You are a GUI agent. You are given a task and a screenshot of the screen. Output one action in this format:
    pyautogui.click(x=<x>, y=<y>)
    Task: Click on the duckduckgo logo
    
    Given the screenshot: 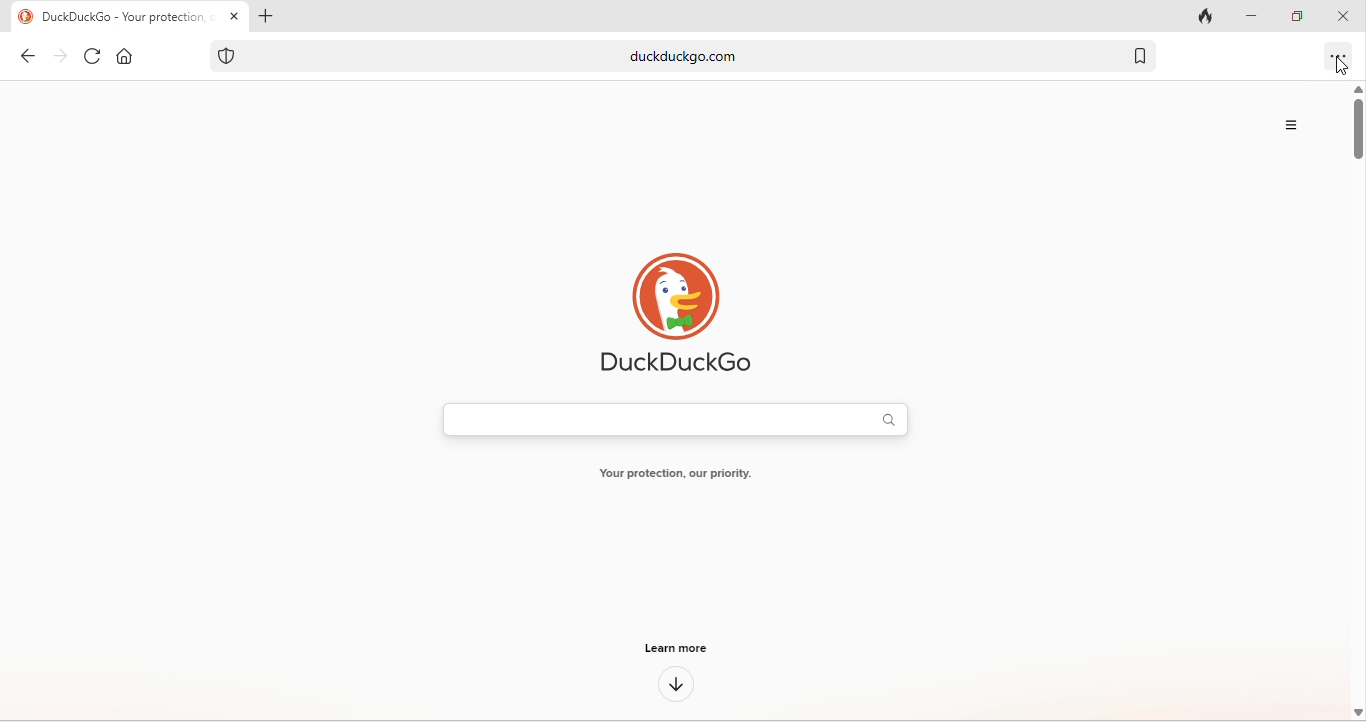 What is the action you would take?
    pyautogui.click(x=20, y=17)
    